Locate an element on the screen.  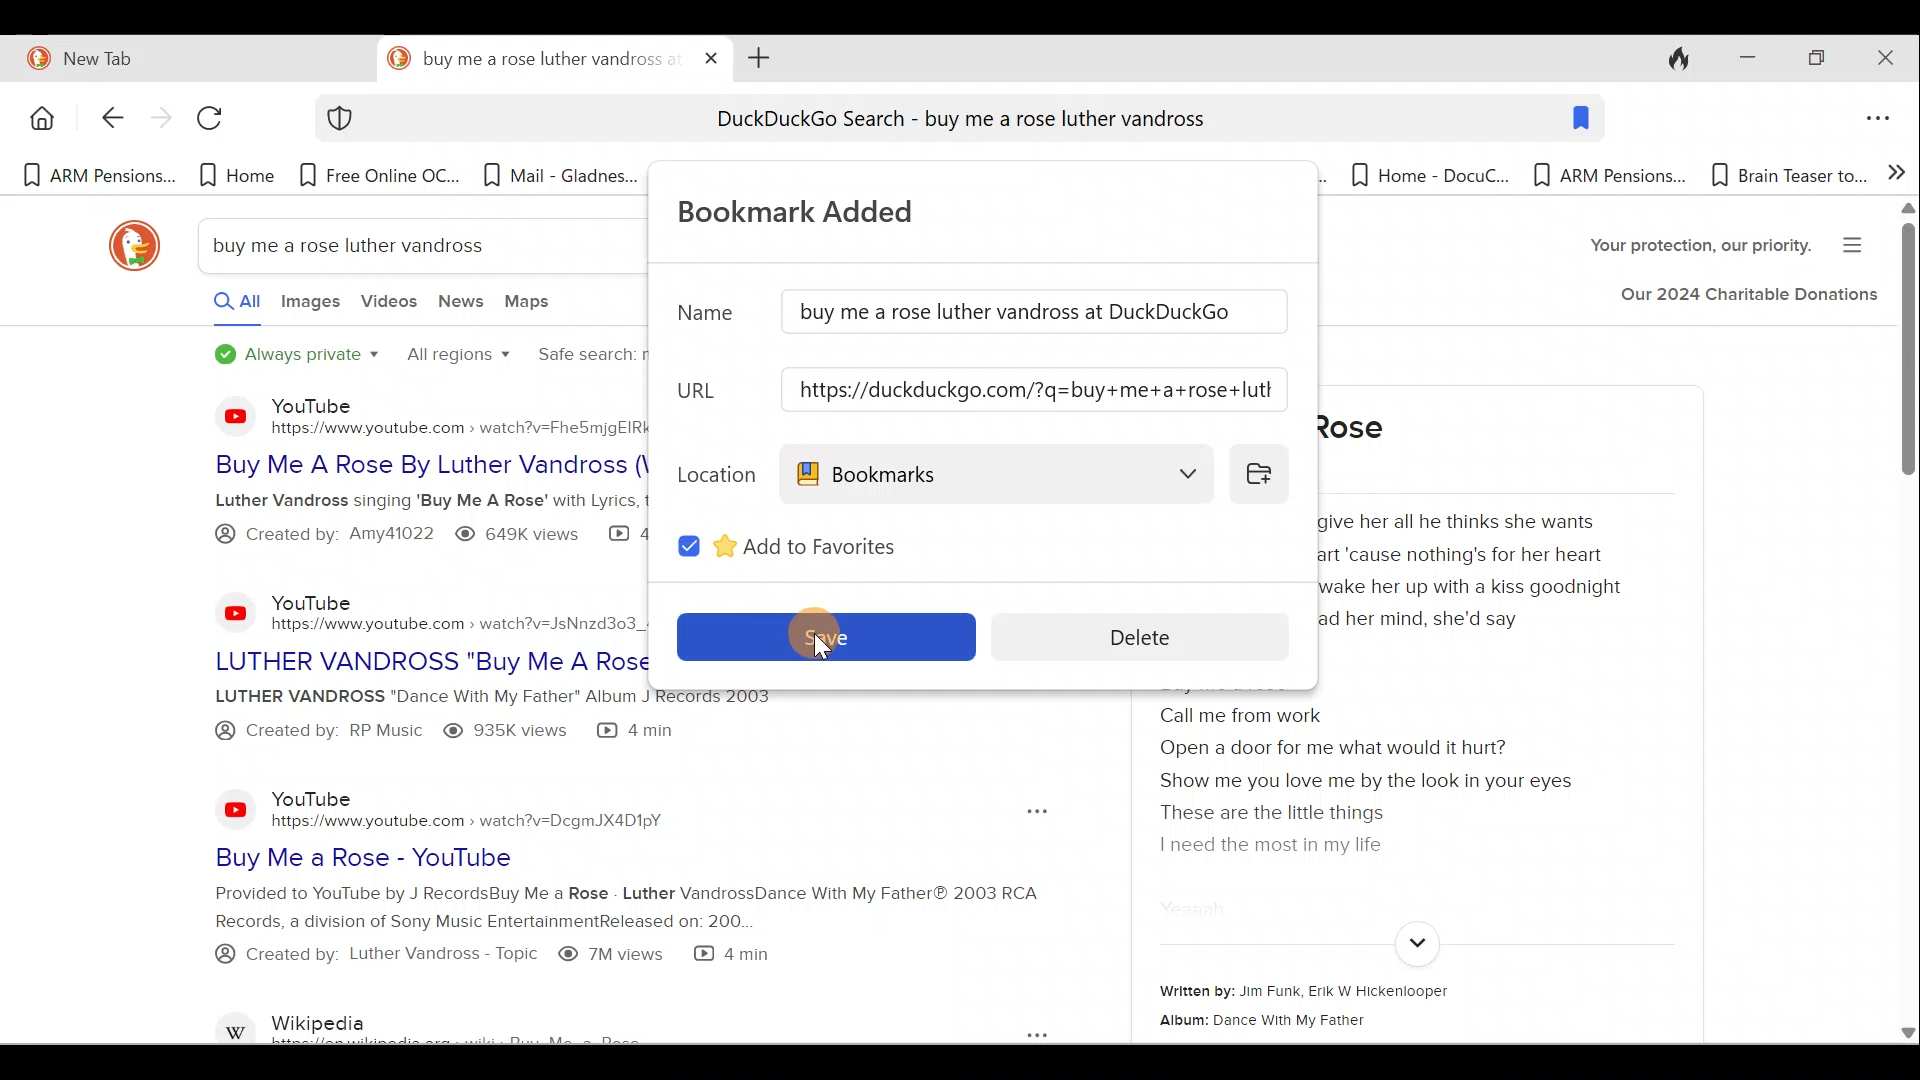
News is located at coordinates (463, 306).